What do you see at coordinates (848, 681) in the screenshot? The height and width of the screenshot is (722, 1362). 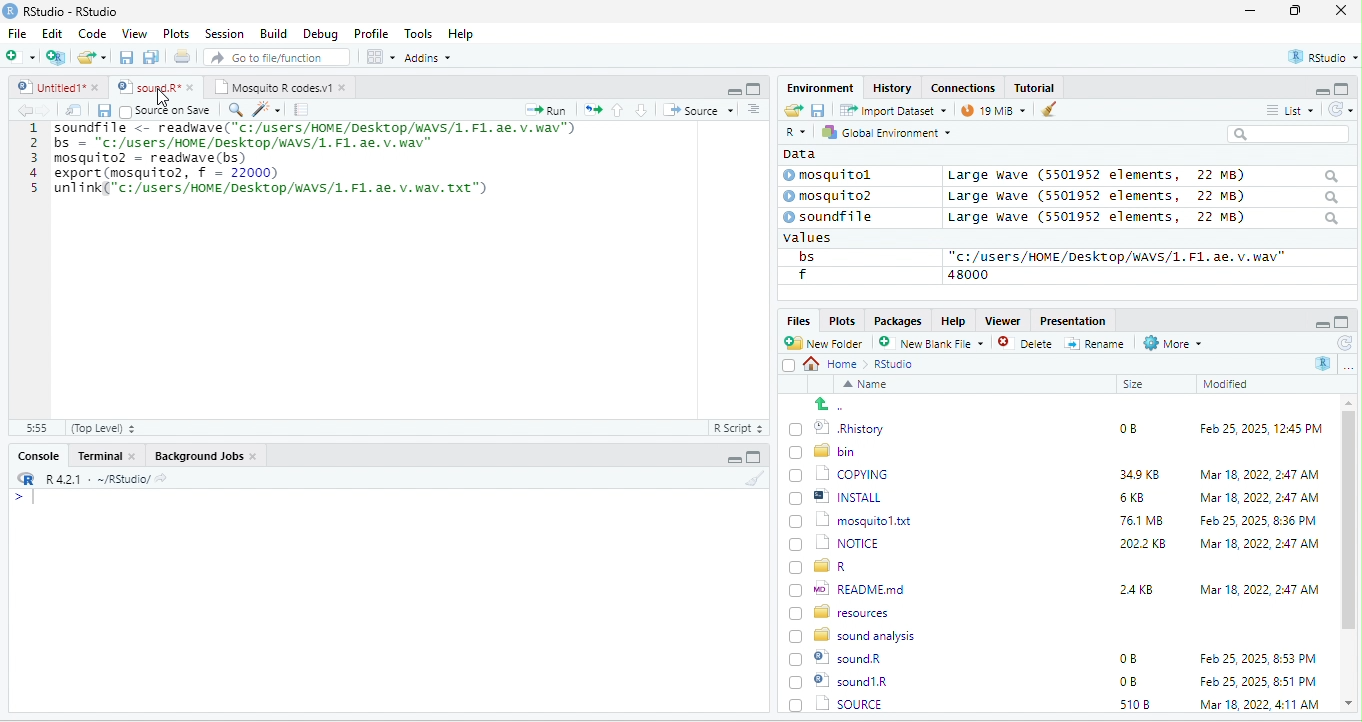 I see `| SOURCE` at bounding box center [848, 681].